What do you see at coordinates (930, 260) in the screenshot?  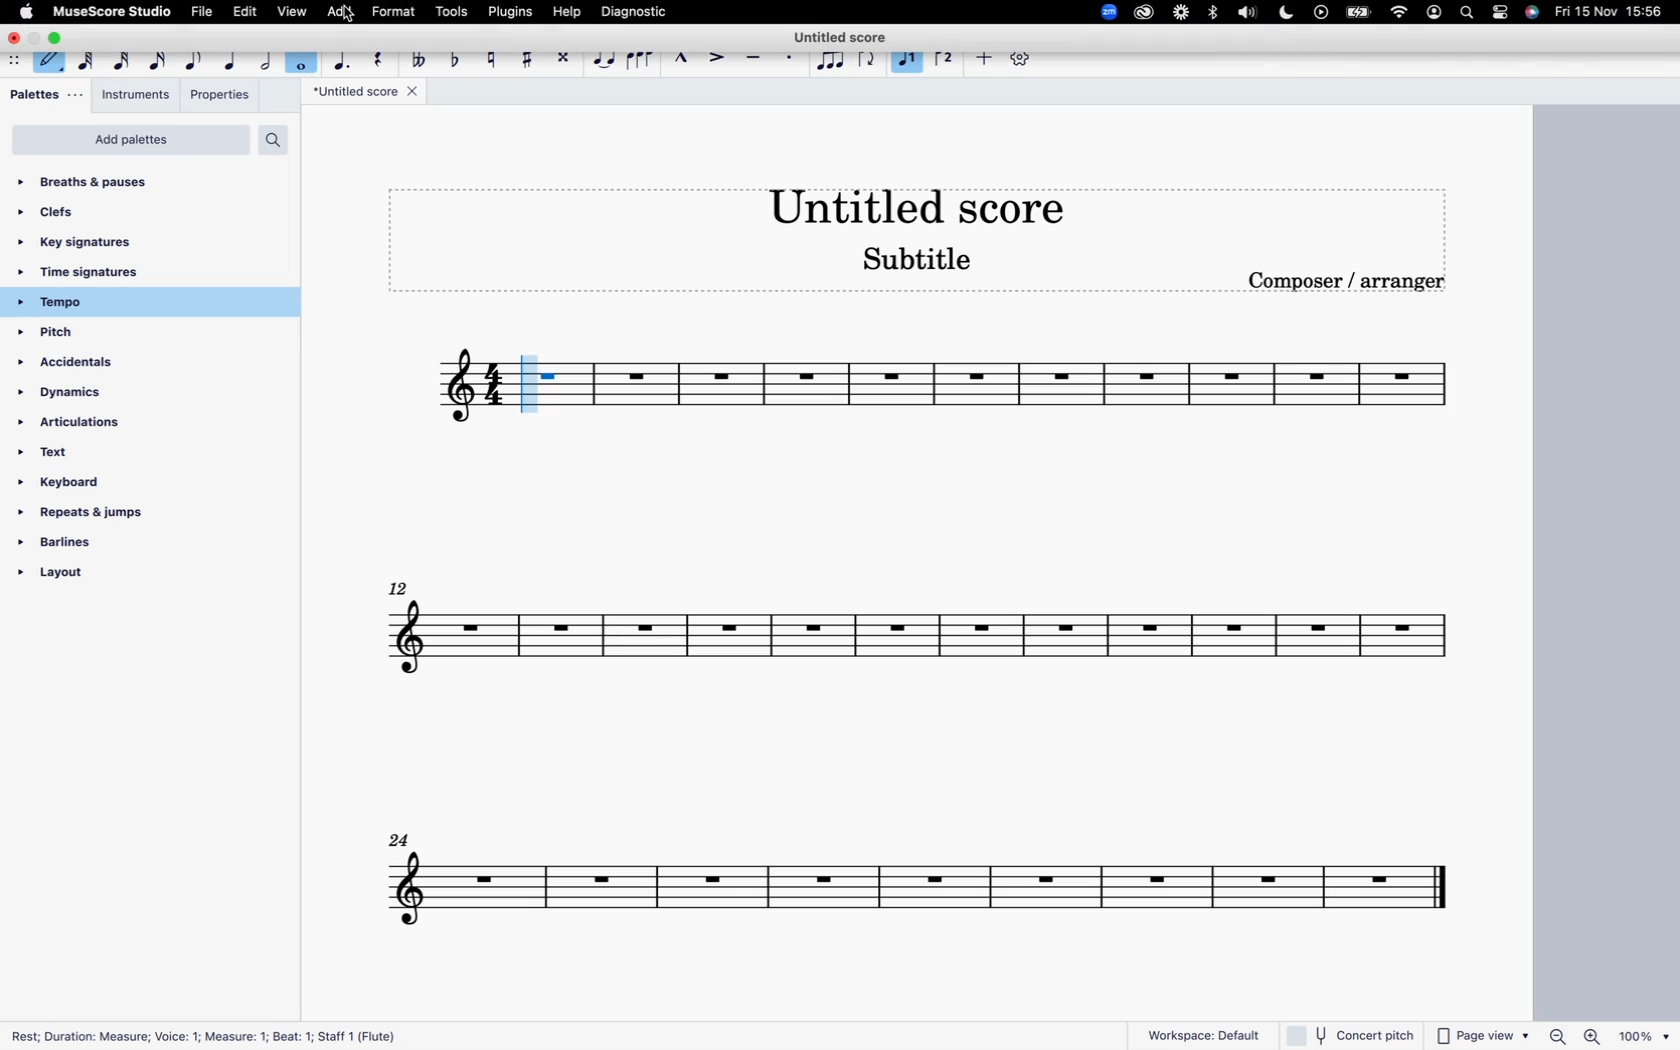 I see `score subtitle` at bounding box center [930, 260].